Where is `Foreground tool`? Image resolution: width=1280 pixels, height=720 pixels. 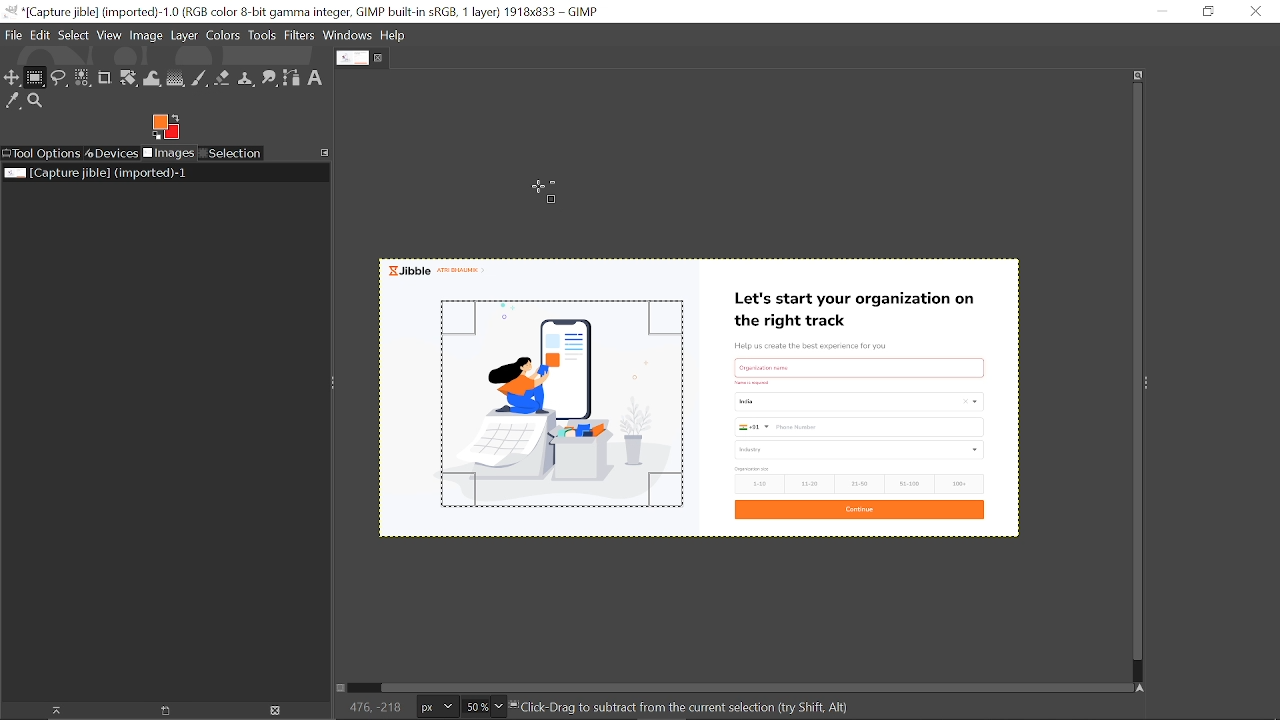
Foreground tool is located at coordinates (165, 127).